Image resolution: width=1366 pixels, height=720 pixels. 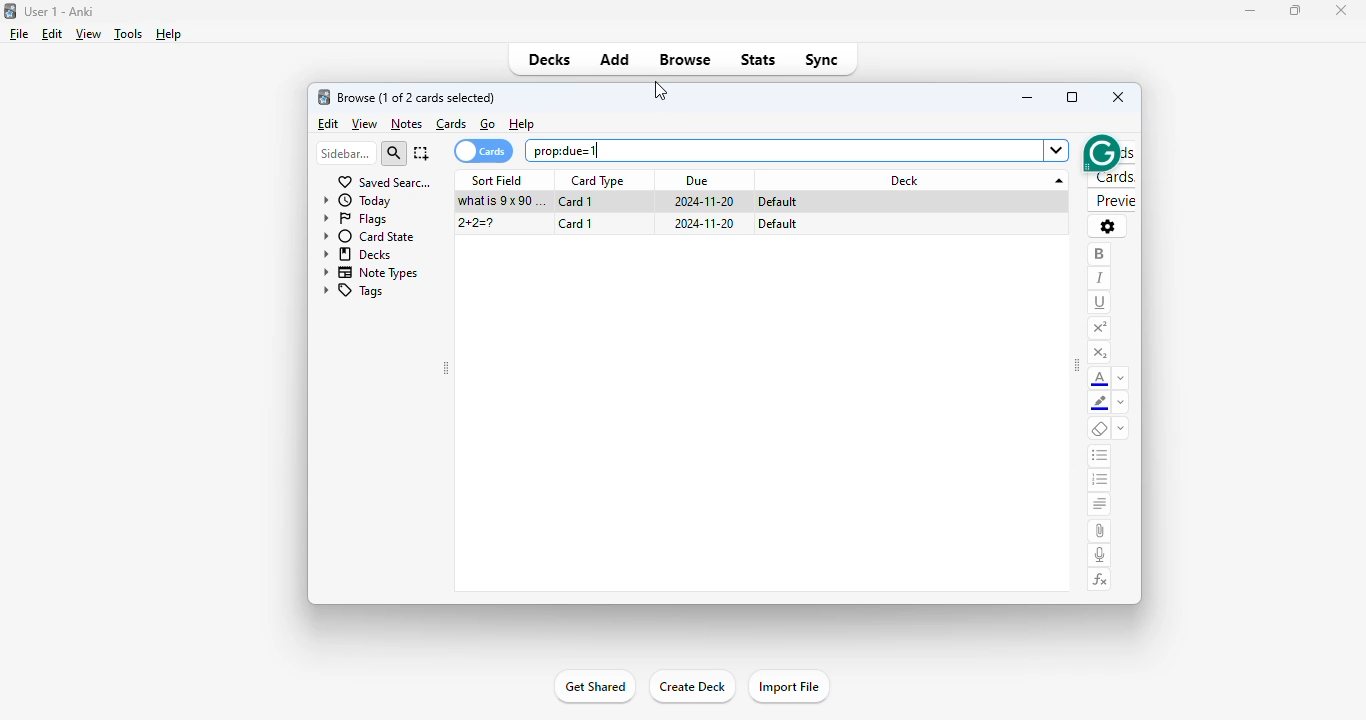 I want to click on browse (1 of 6 cards selected), so click(x=417, y=98).